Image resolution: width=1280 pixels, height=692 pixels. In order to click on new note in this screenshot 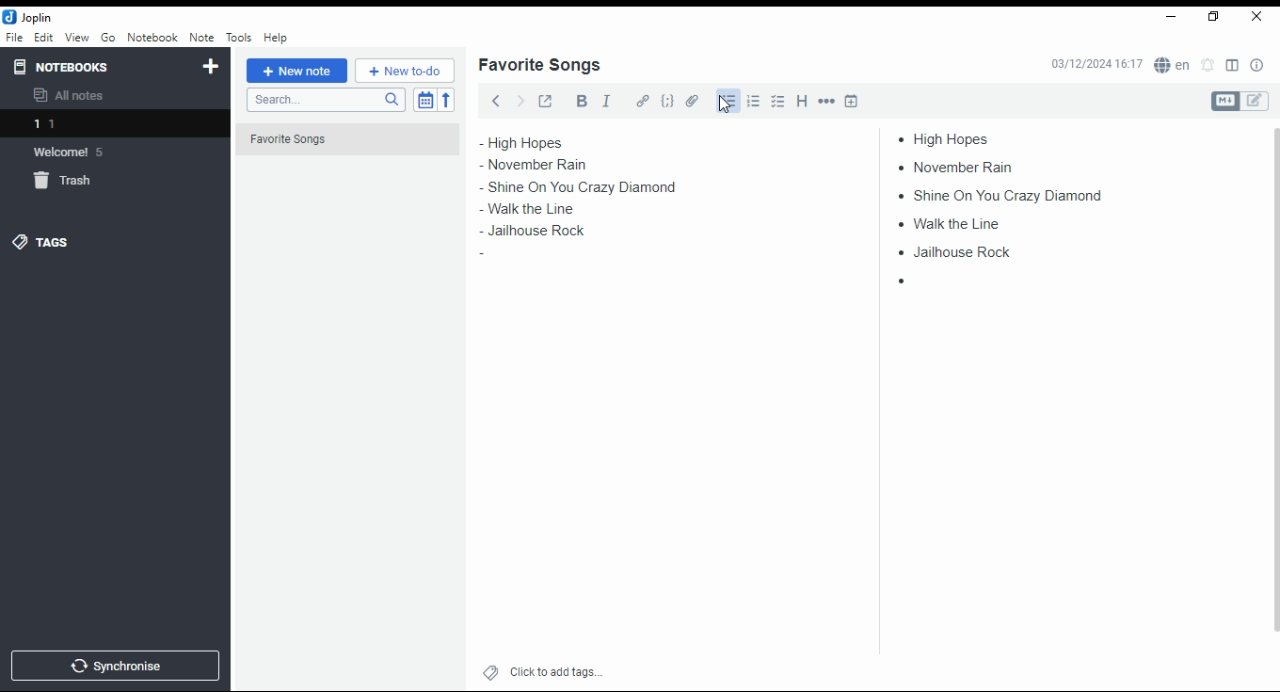, I will do `click(297, 71)`.